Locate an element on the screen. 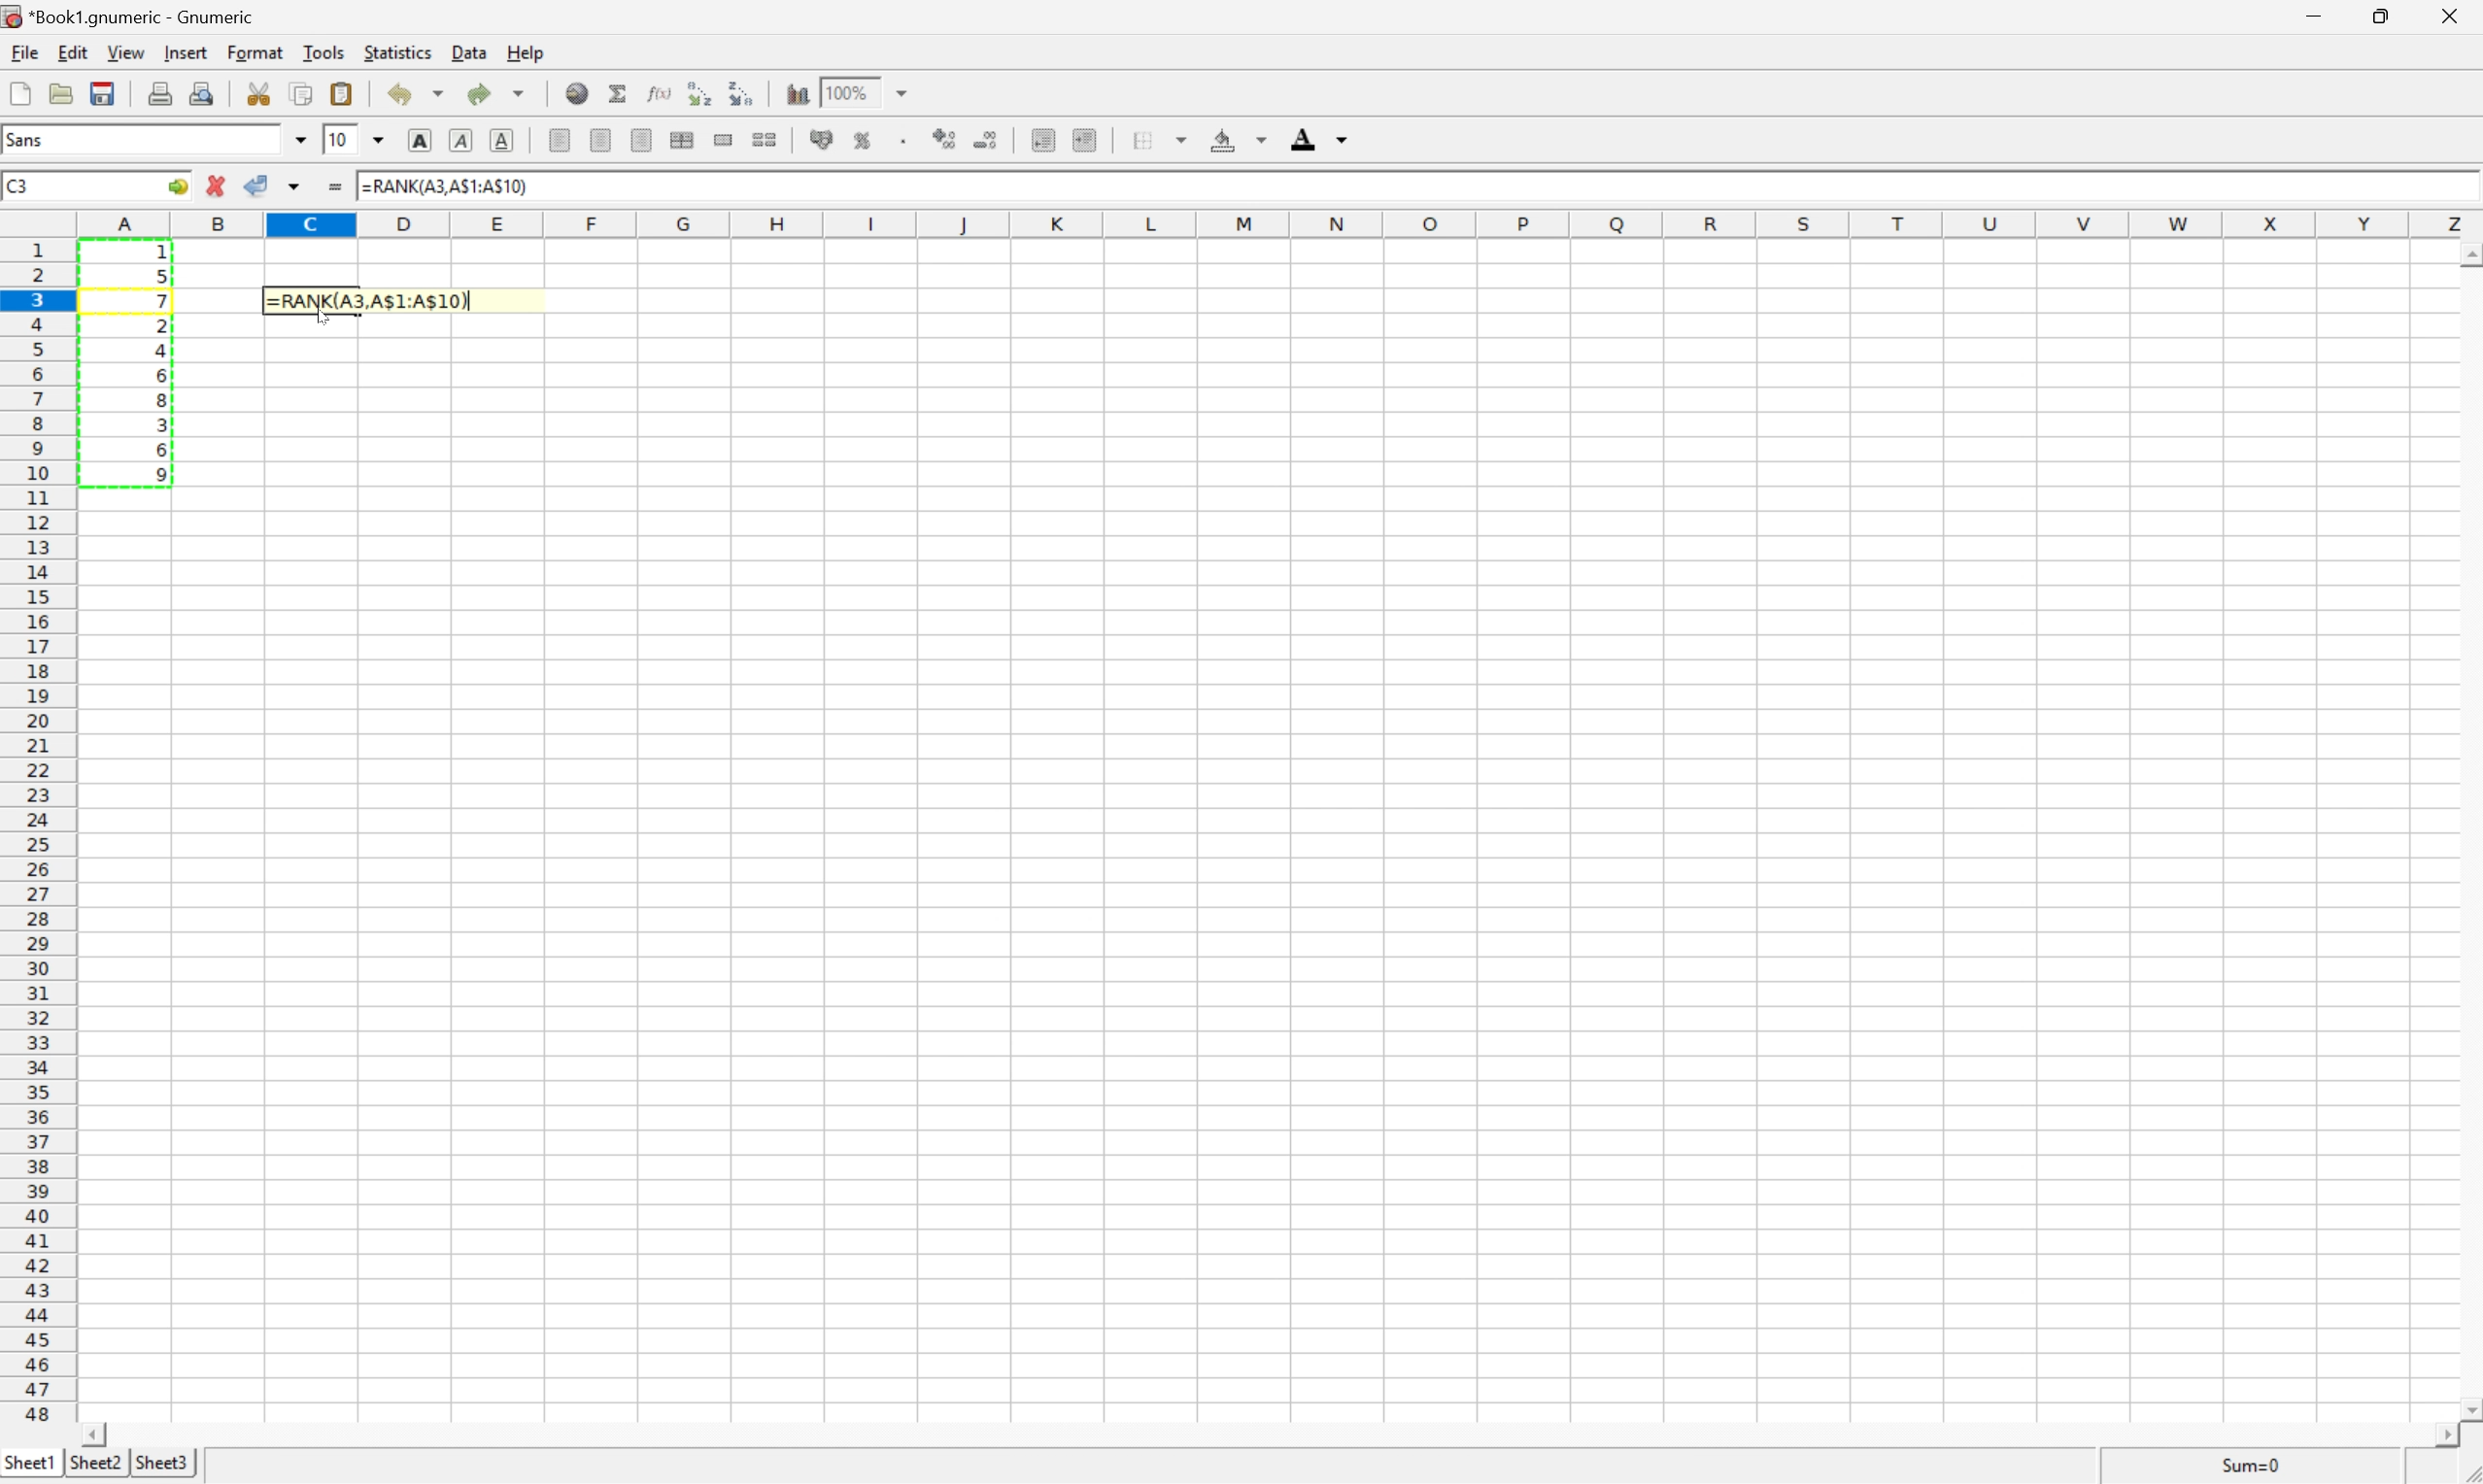 Image resolution: width=2483 pixels, height=1484 pixels. format selection as accounting is located at coordinates (823, 138).